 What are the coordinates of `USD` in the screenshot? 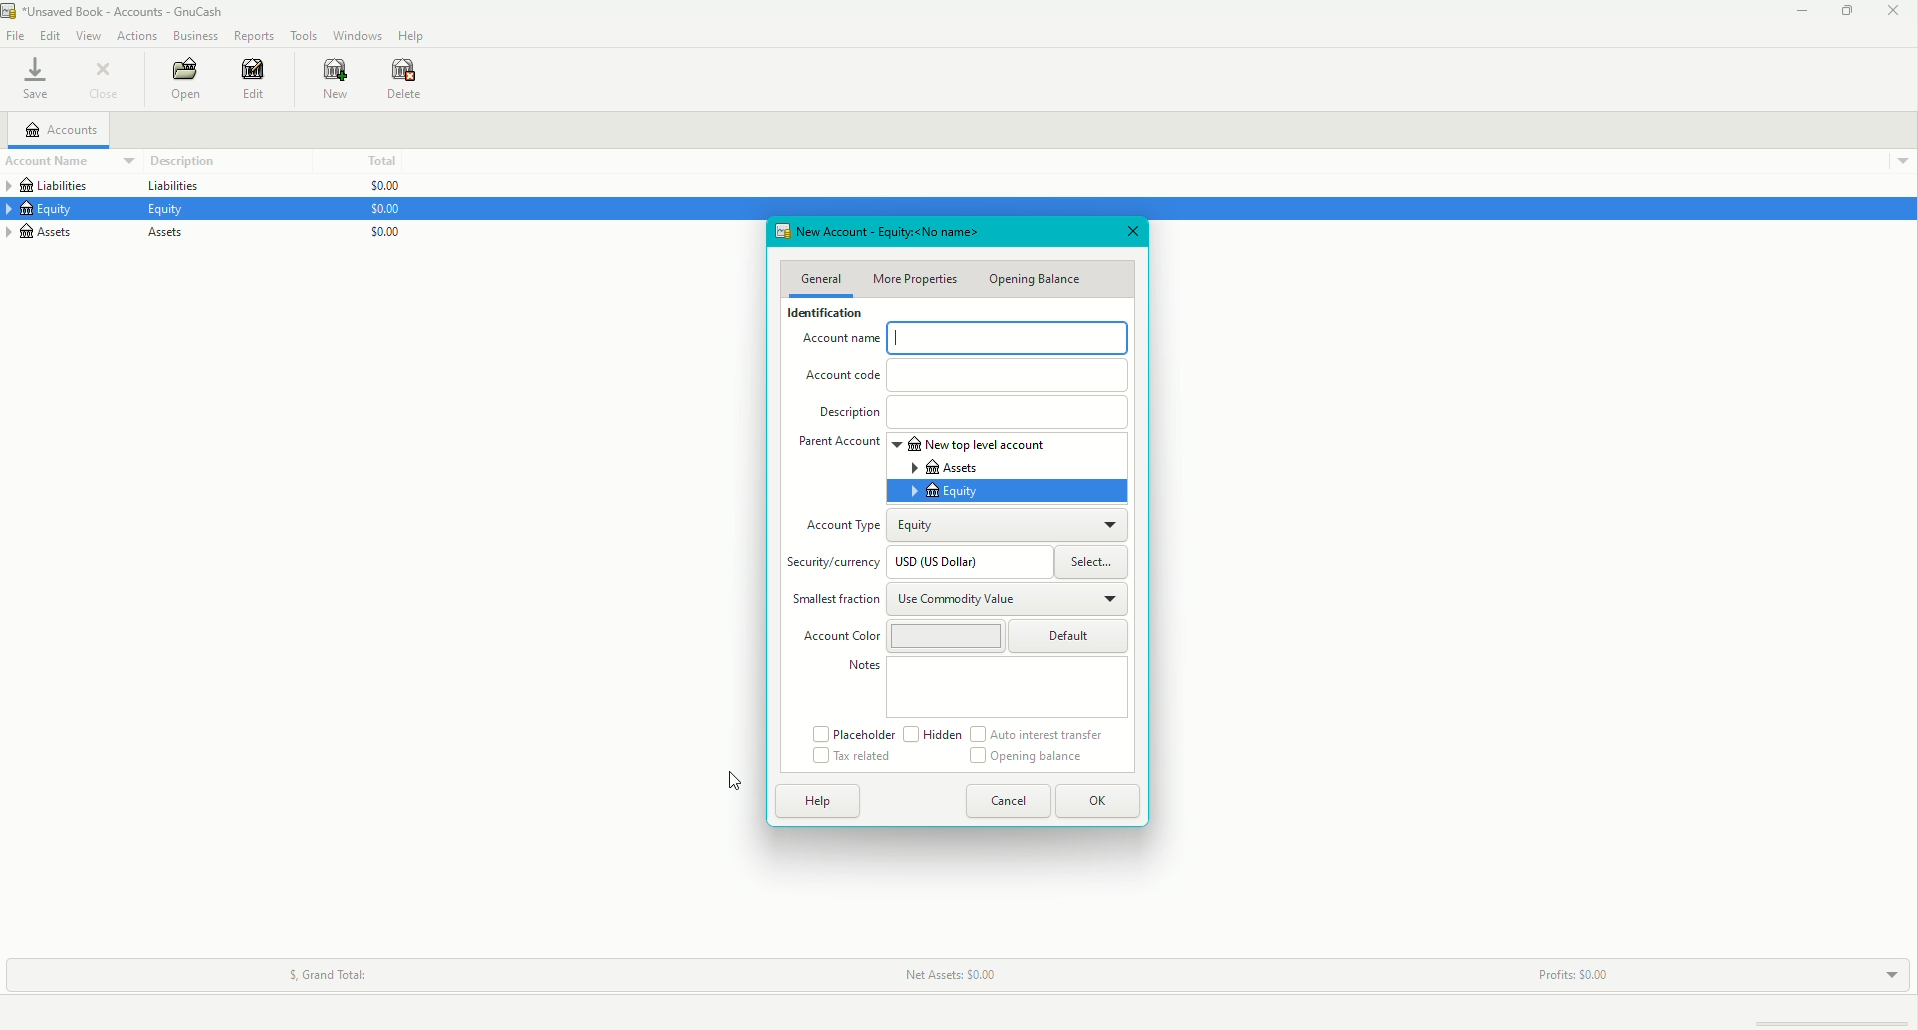 It's located at (963, 560).